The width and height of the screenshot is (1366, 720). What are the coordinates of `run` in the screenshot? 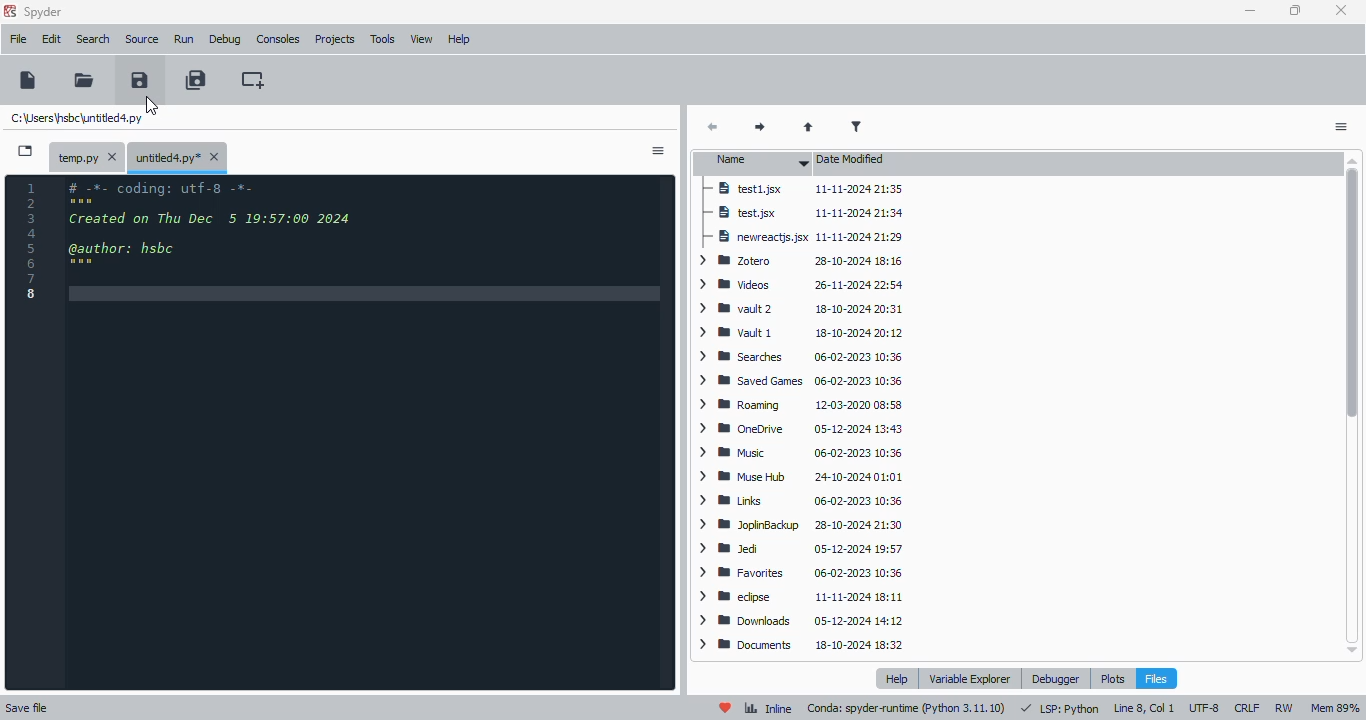 It's located at (184, 39).